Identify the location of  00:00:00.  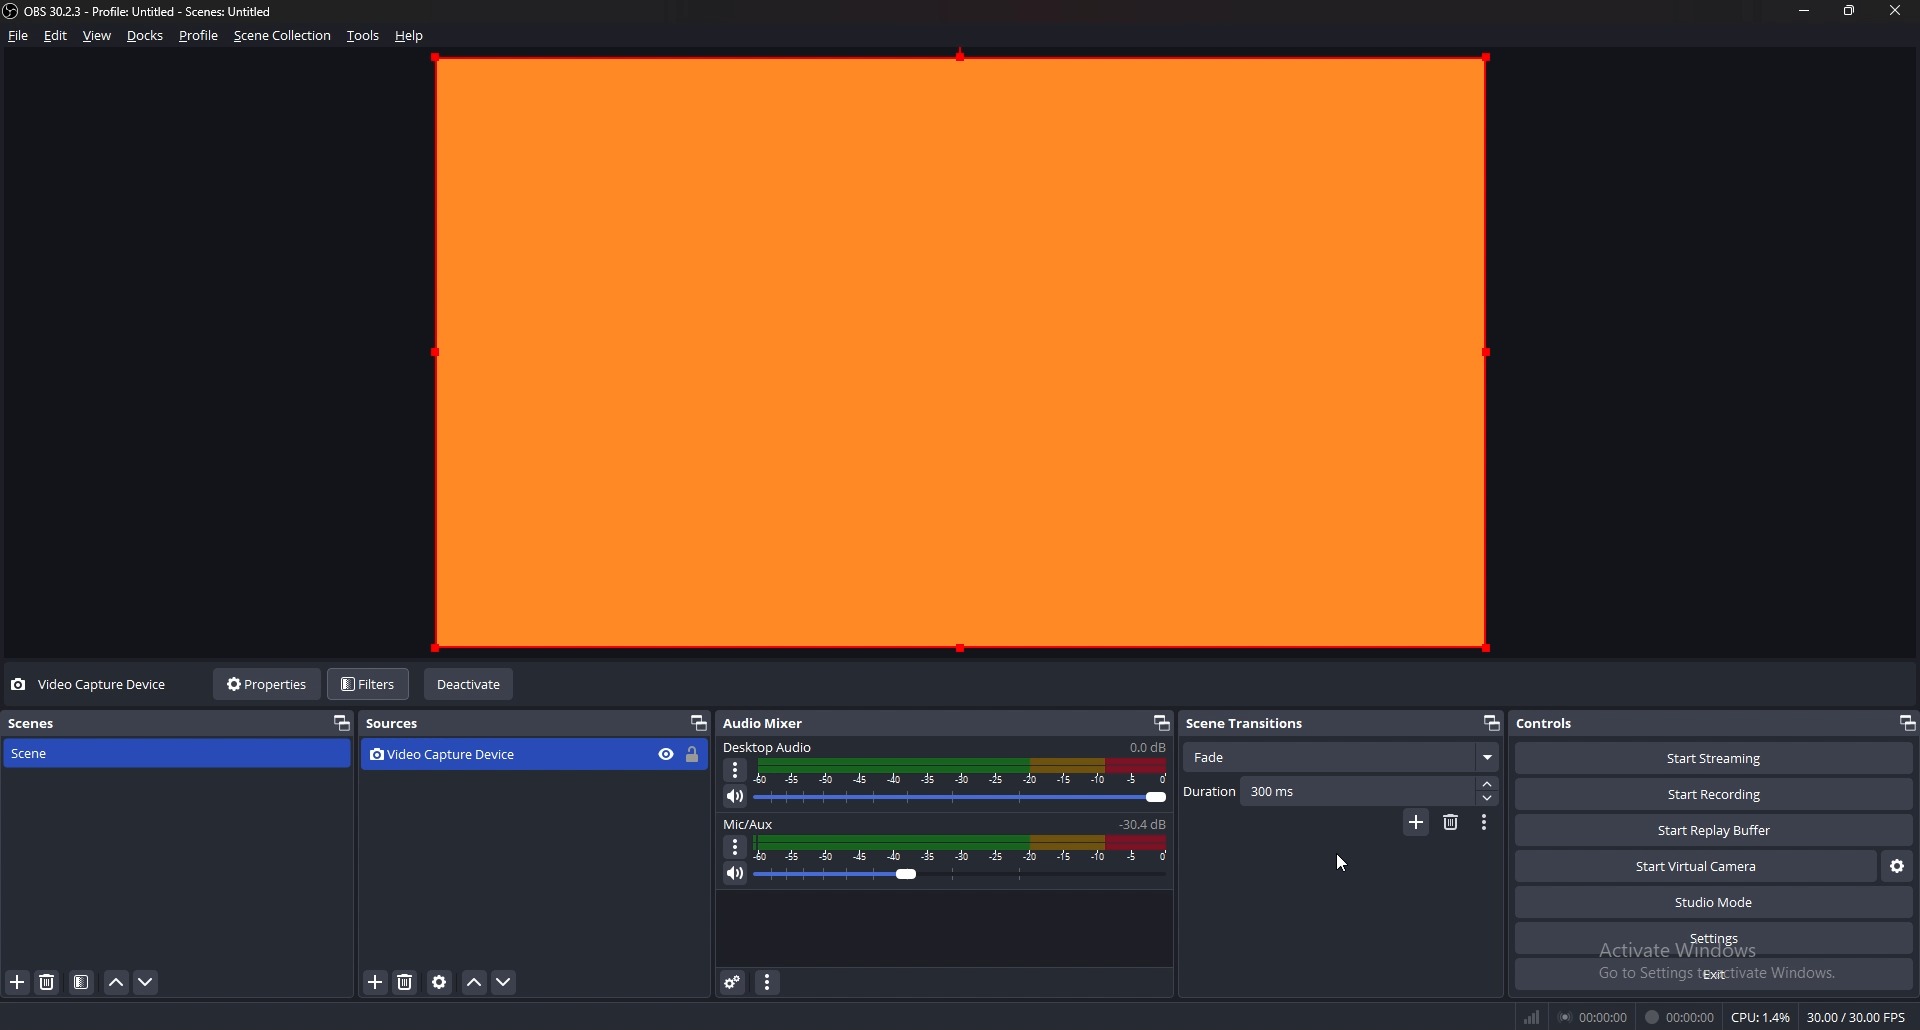
(1679, 1017).